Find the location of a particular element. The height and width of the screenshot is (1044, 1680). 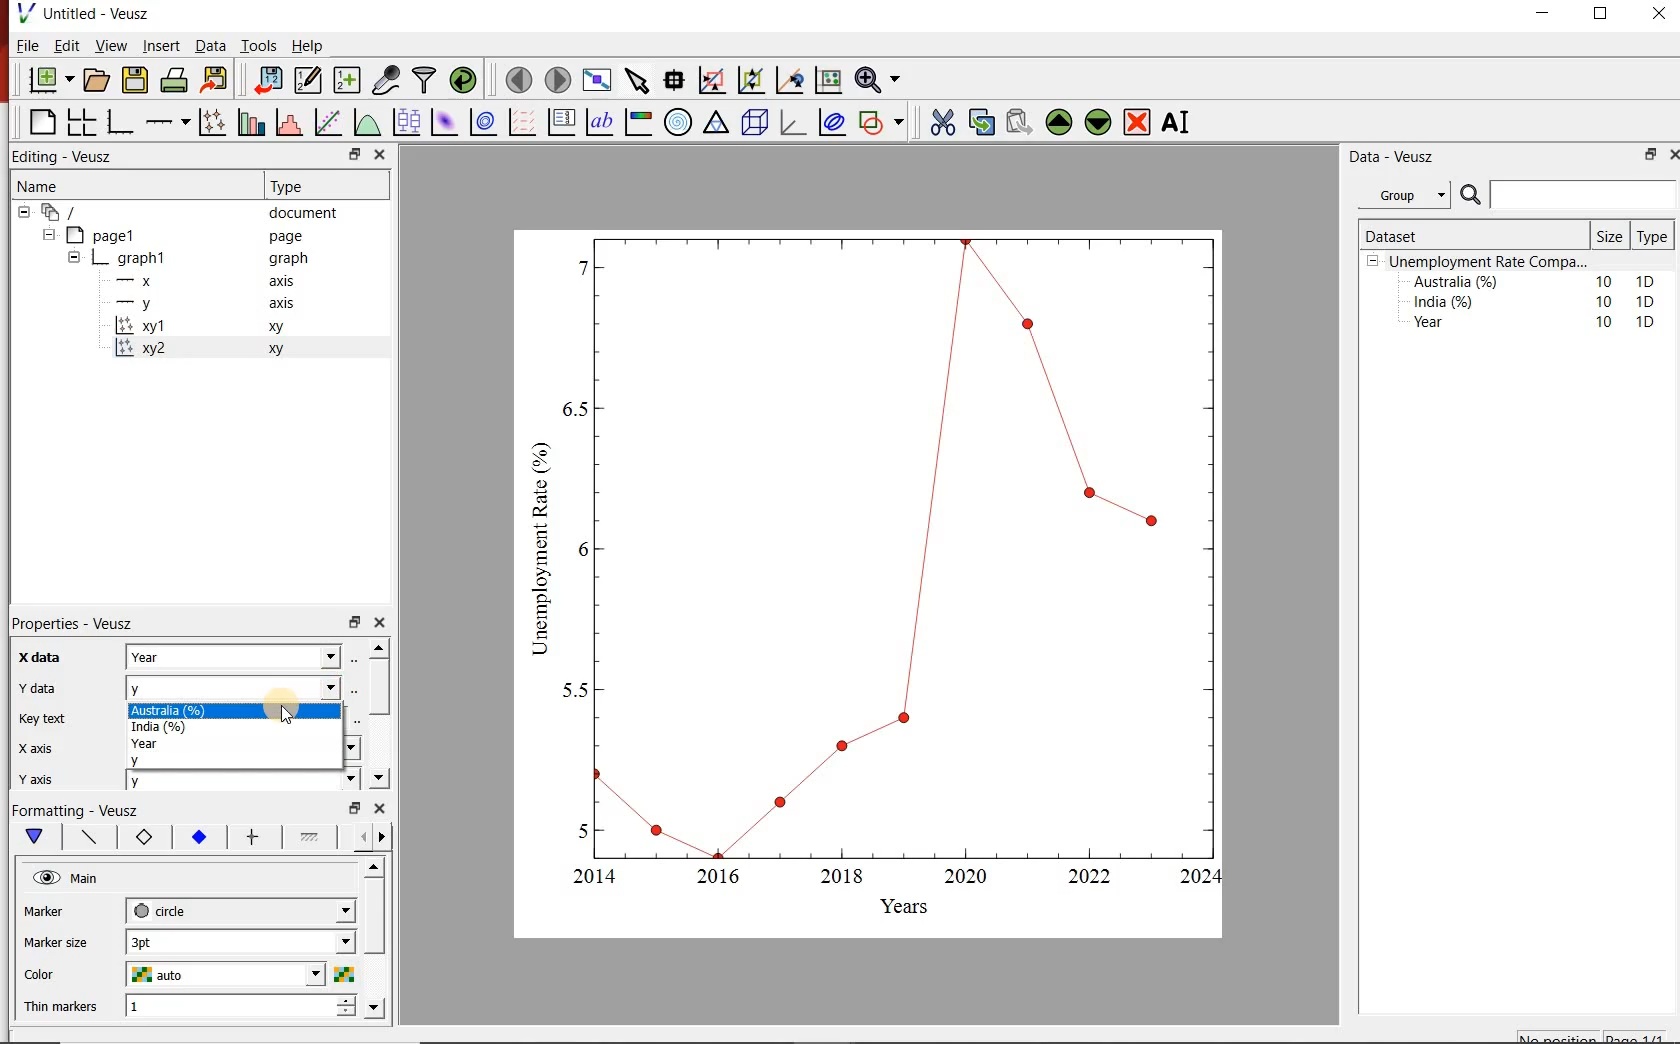

plot line is located at coordinates (91, 838).